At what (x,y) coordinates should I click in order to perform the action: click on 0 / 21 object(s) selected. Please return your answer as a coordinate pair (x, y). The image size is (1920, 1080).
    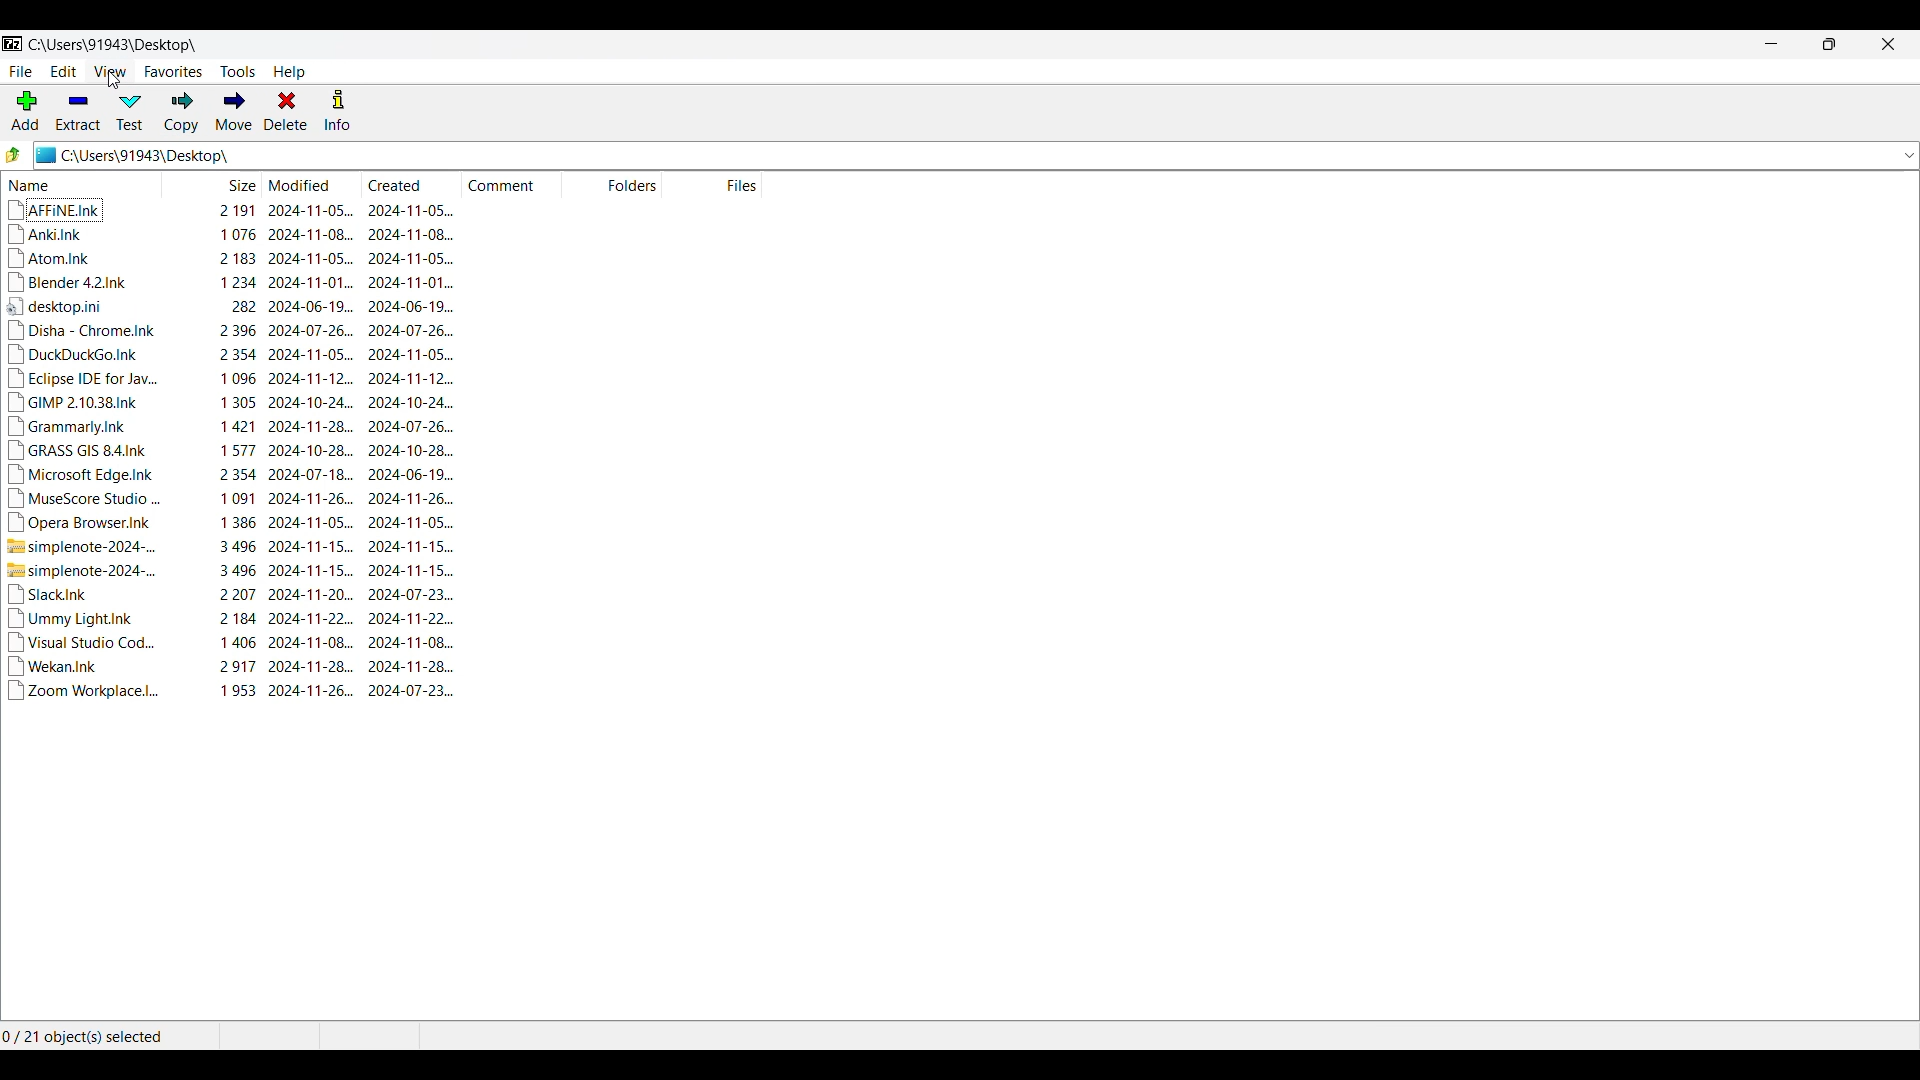
    Looking at the image, I should click on (88, 1037).